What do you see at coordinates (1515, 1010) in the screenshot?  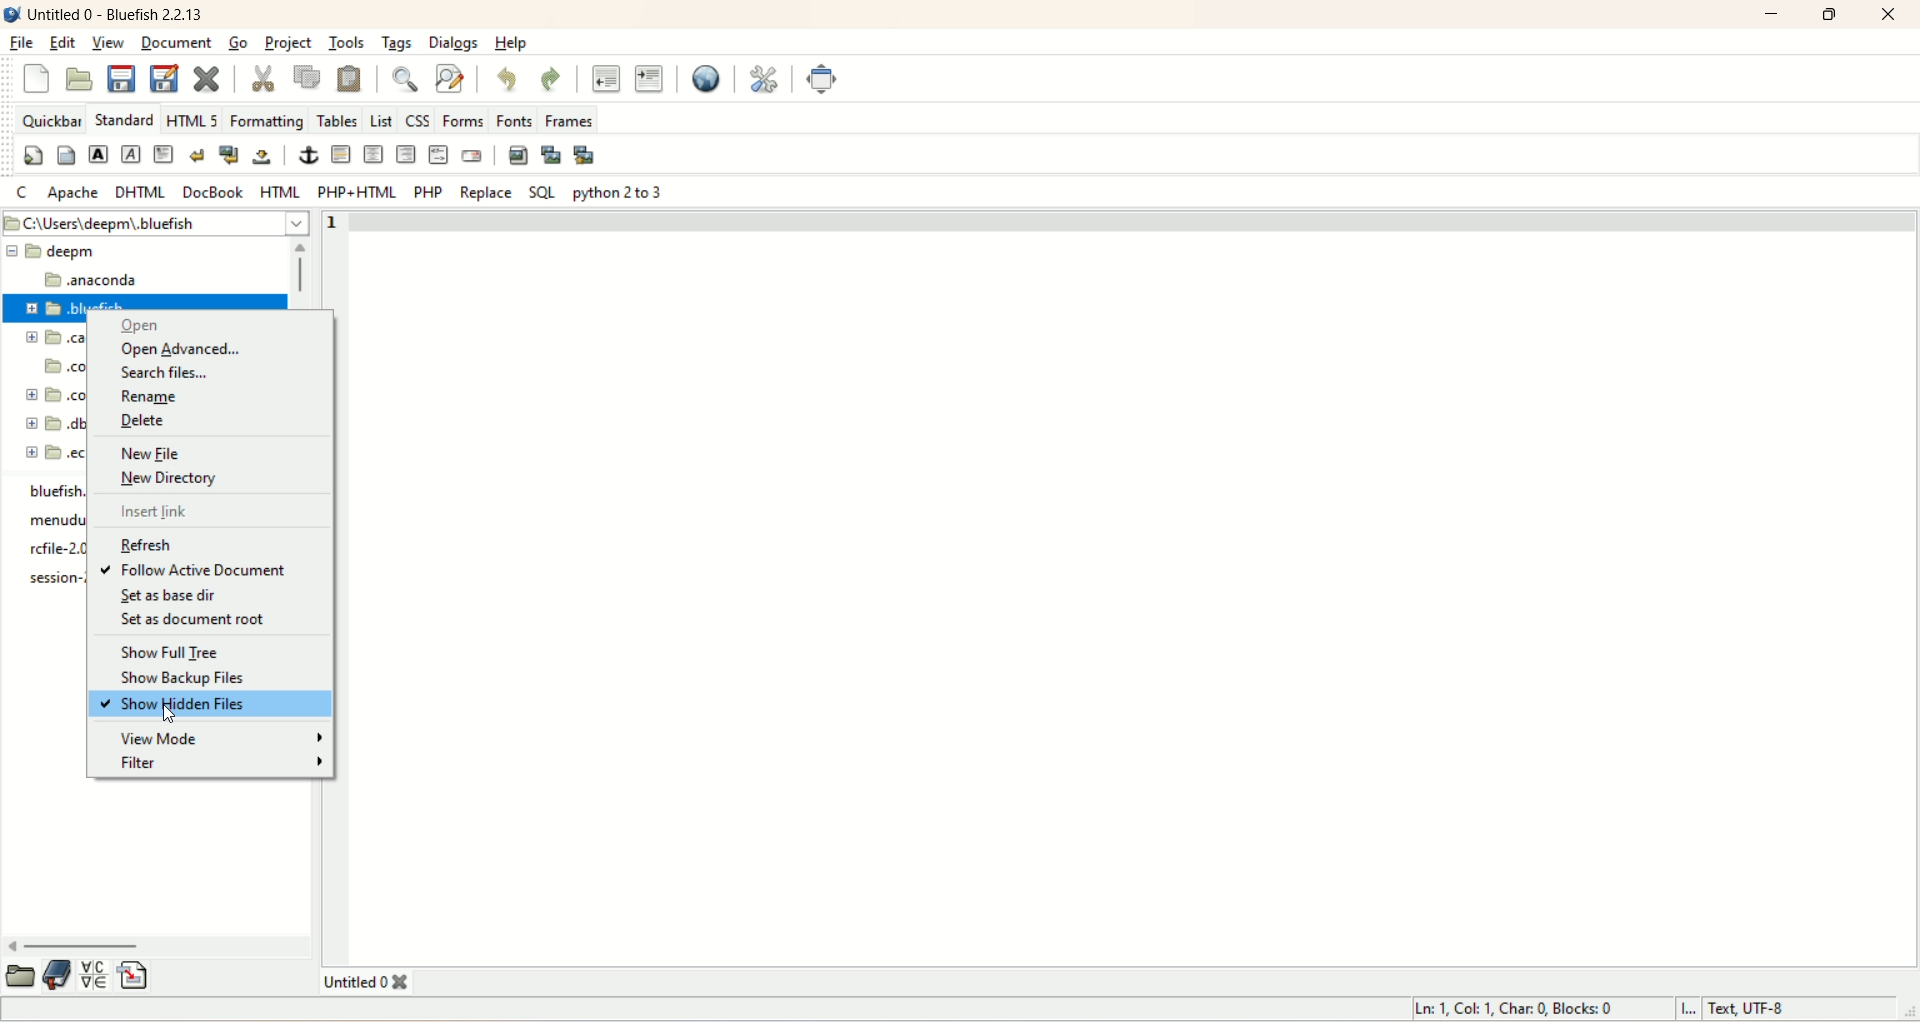 I see `ln, col, char, blocks` at bounding box center [1515, 1010].